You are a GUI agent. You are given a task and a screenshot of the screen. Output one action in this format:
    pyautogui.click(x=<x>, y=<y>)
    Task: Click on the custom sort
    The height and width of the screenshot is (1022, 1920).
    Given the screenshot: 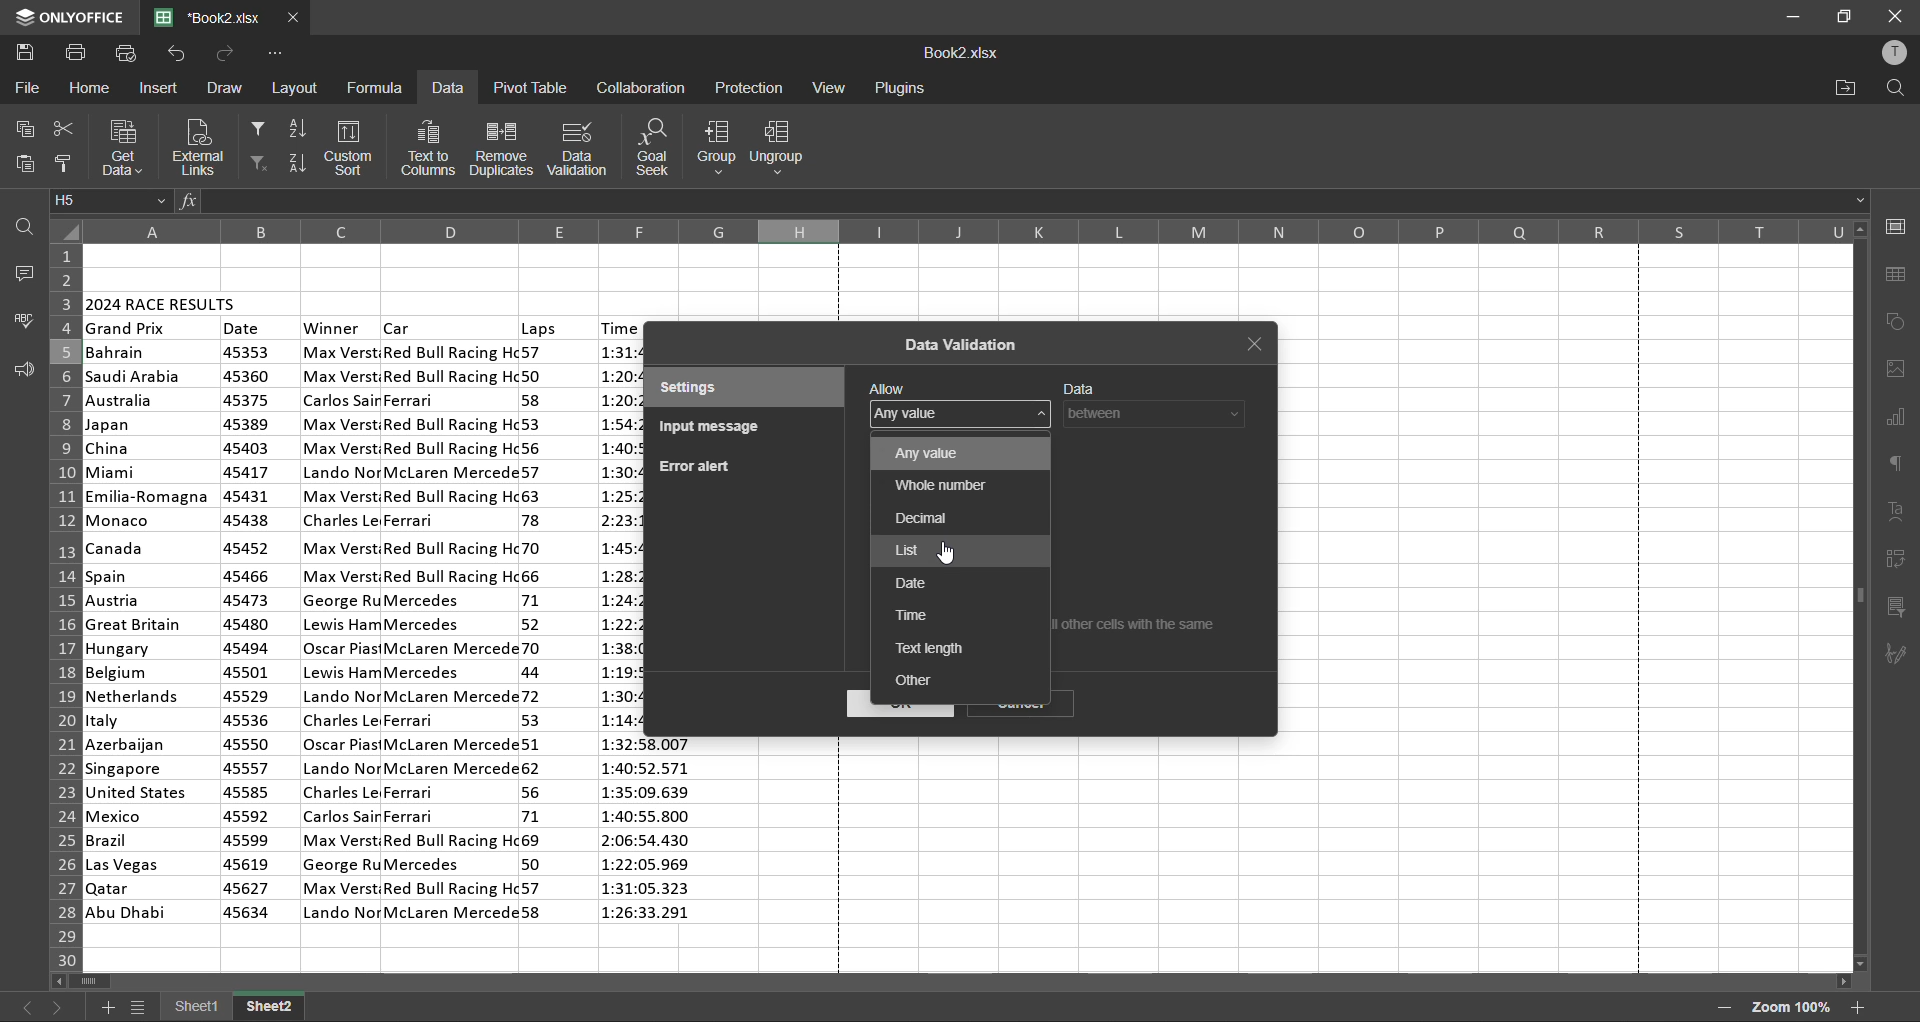 What is the action you would take?
    pyautogui.click(x=353, y=148)
    